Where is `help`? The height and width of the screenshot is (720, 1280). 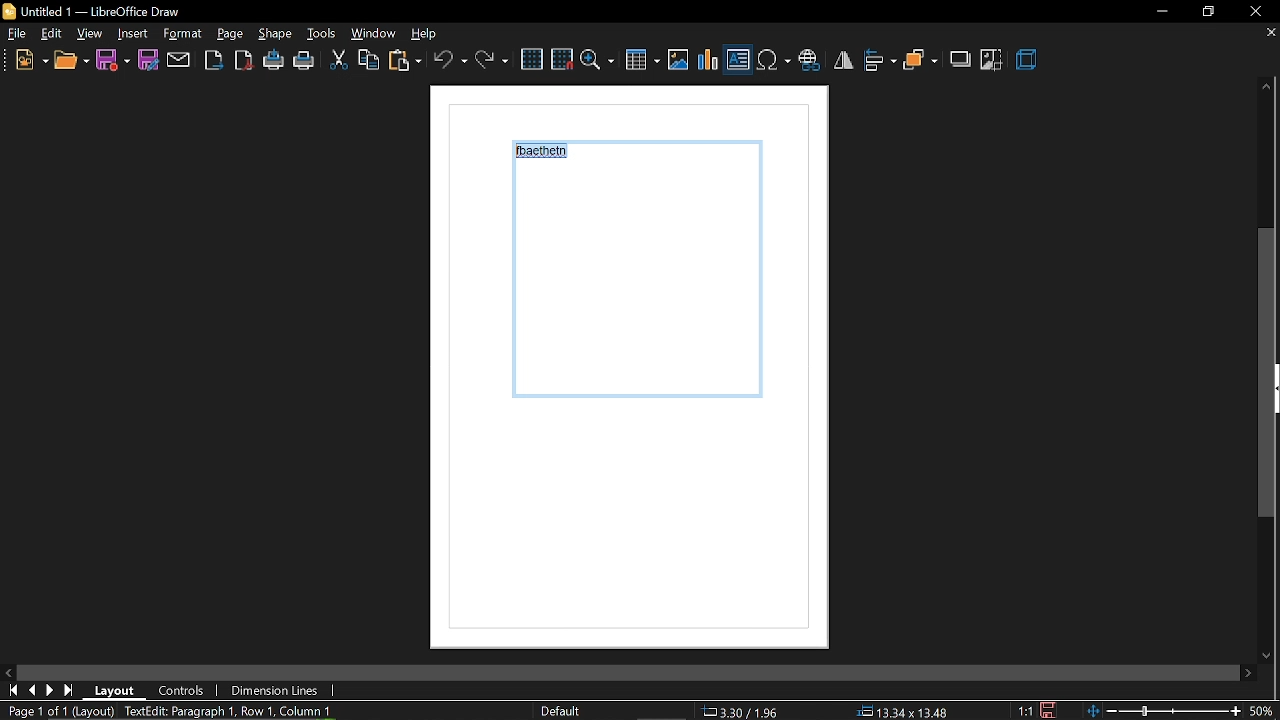 help is located at coordinates (431, 33).